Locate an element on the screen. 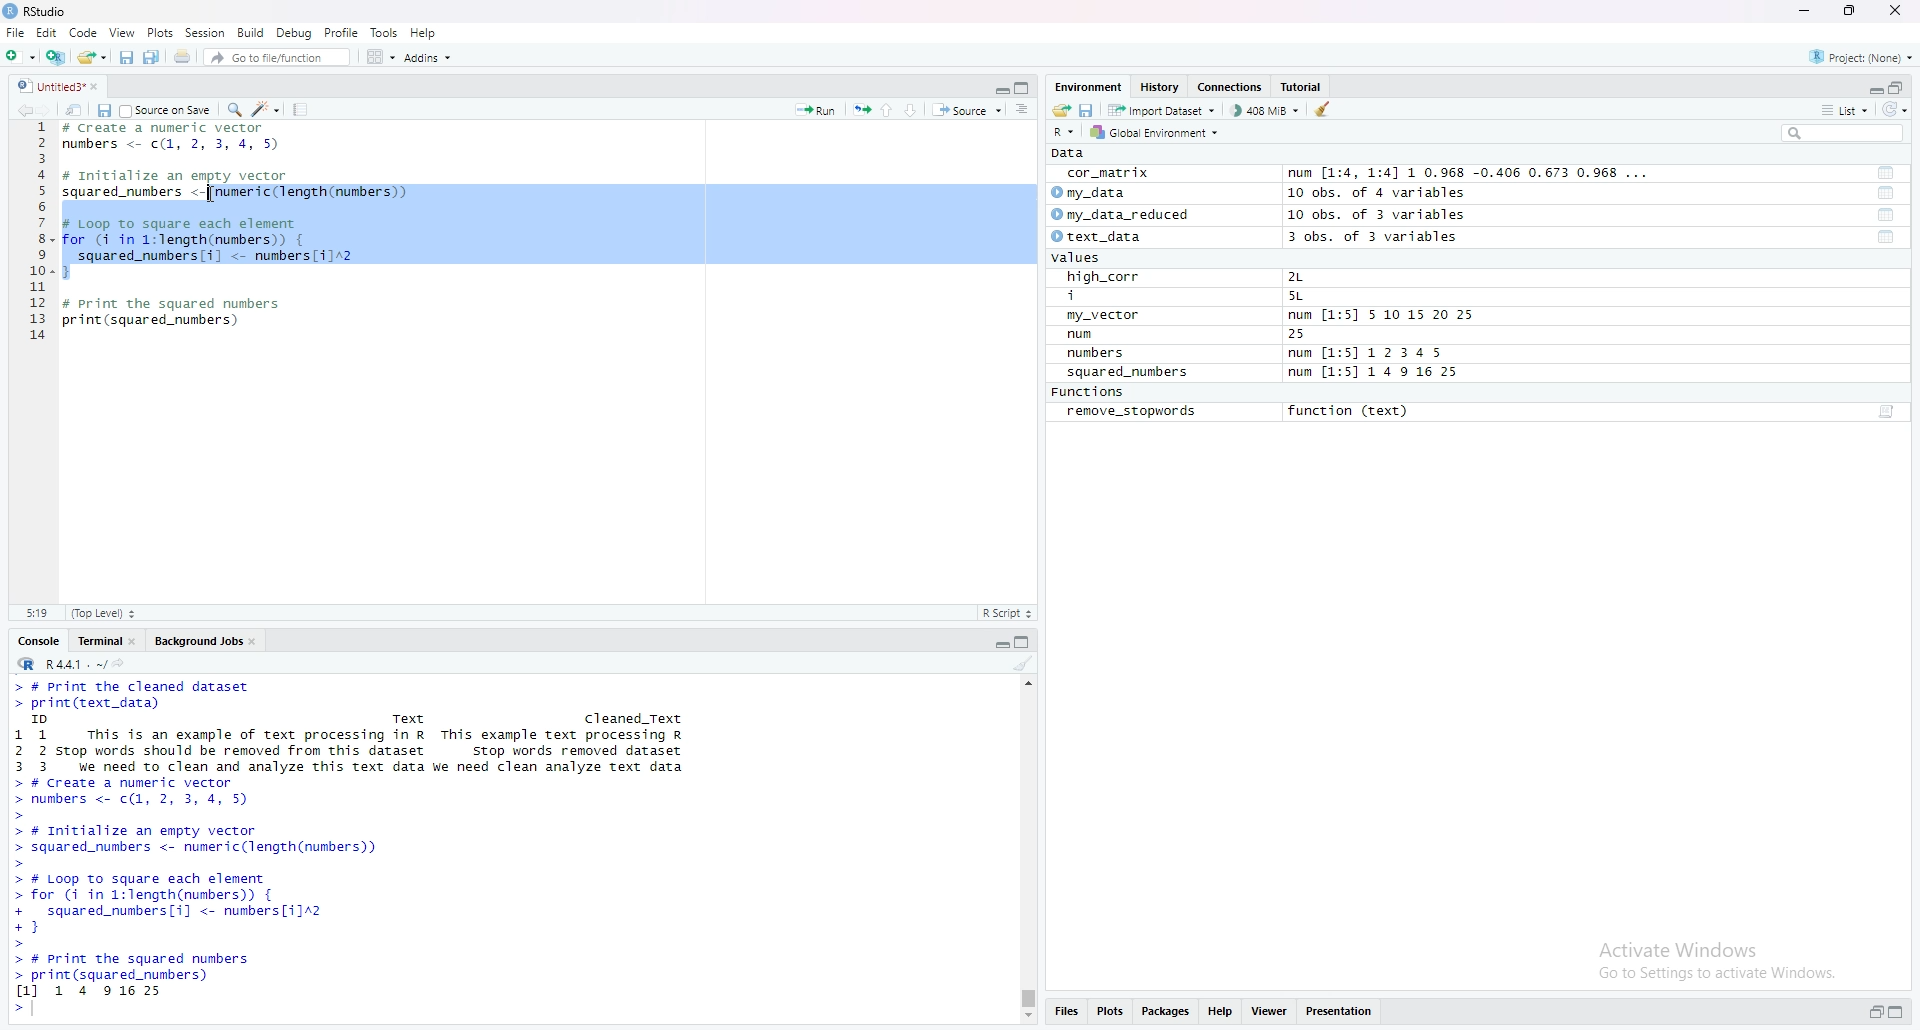 This screenshot has height=1030, width=1920. | numeric (length(numbers)) is located at coordinates (314, 193).